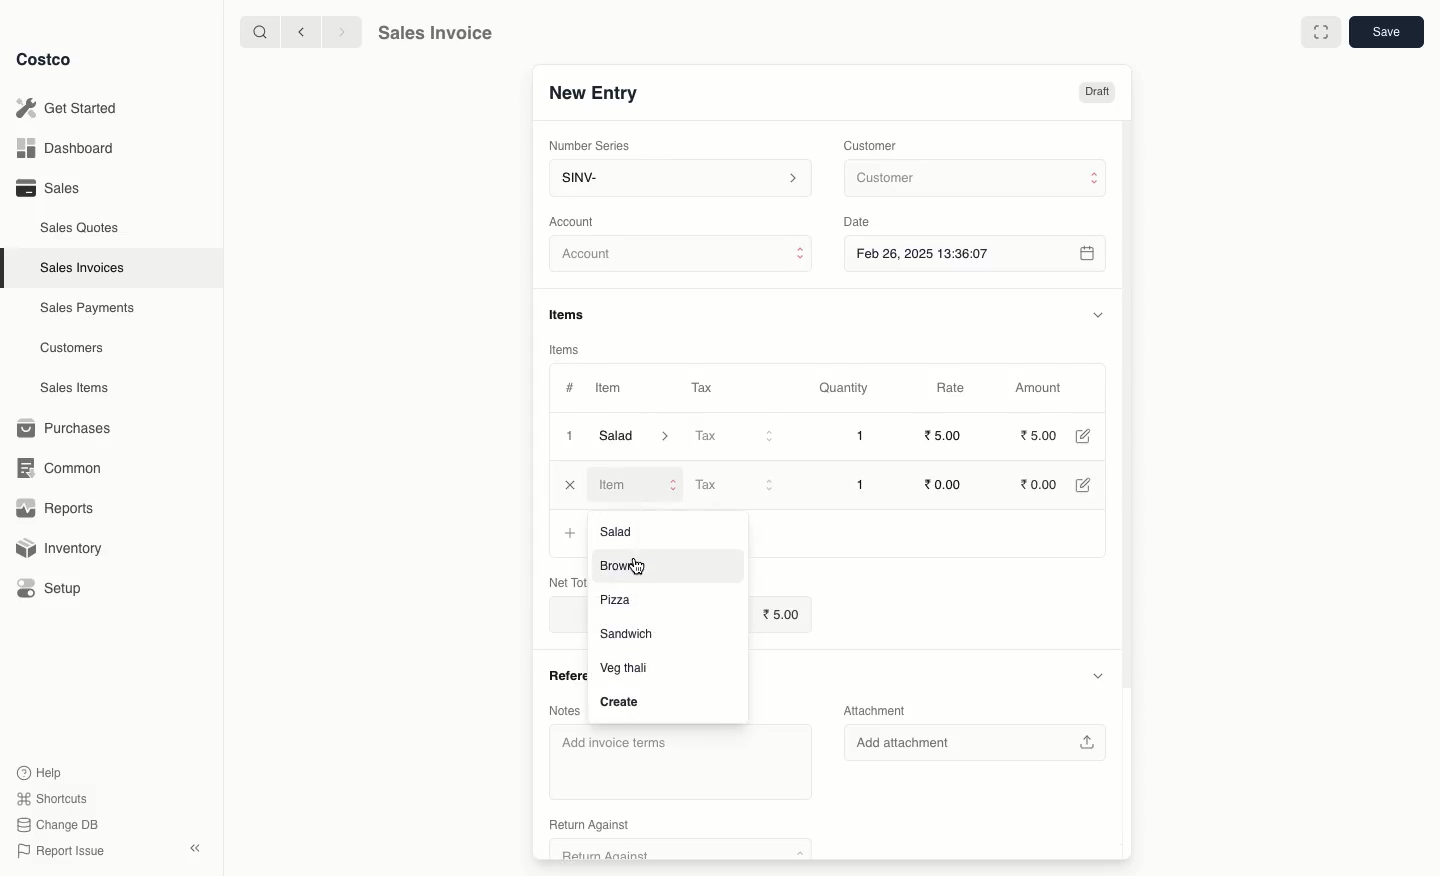 The image size is (1440, 876). I want to click on Rate, so click(953, 388).